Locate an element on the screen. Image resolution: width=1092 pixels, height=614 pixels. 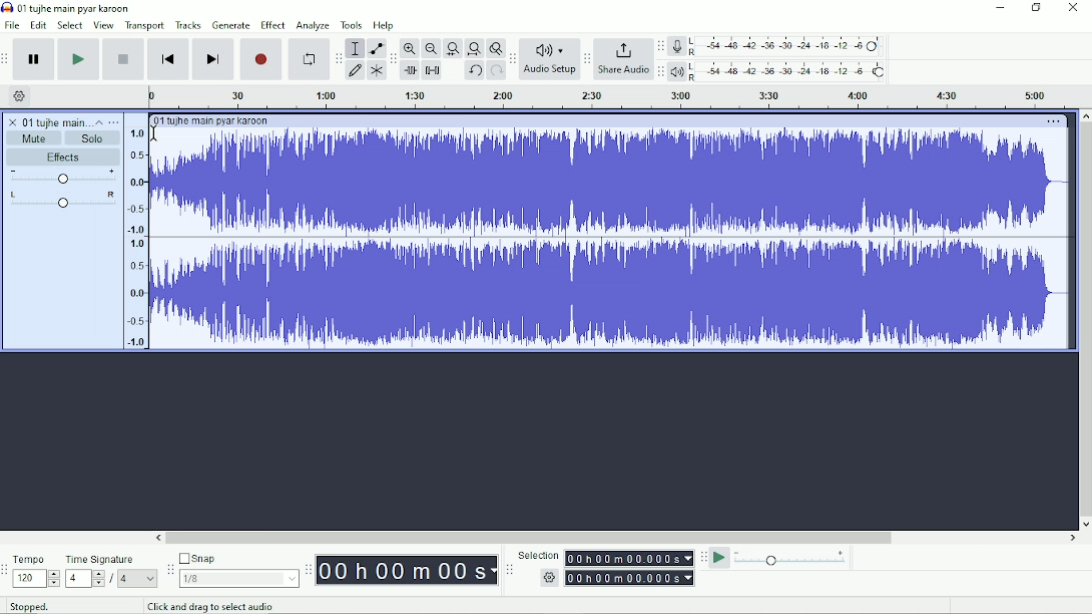
Audacity audio setup toolbar is located at coordinates (512, 59).